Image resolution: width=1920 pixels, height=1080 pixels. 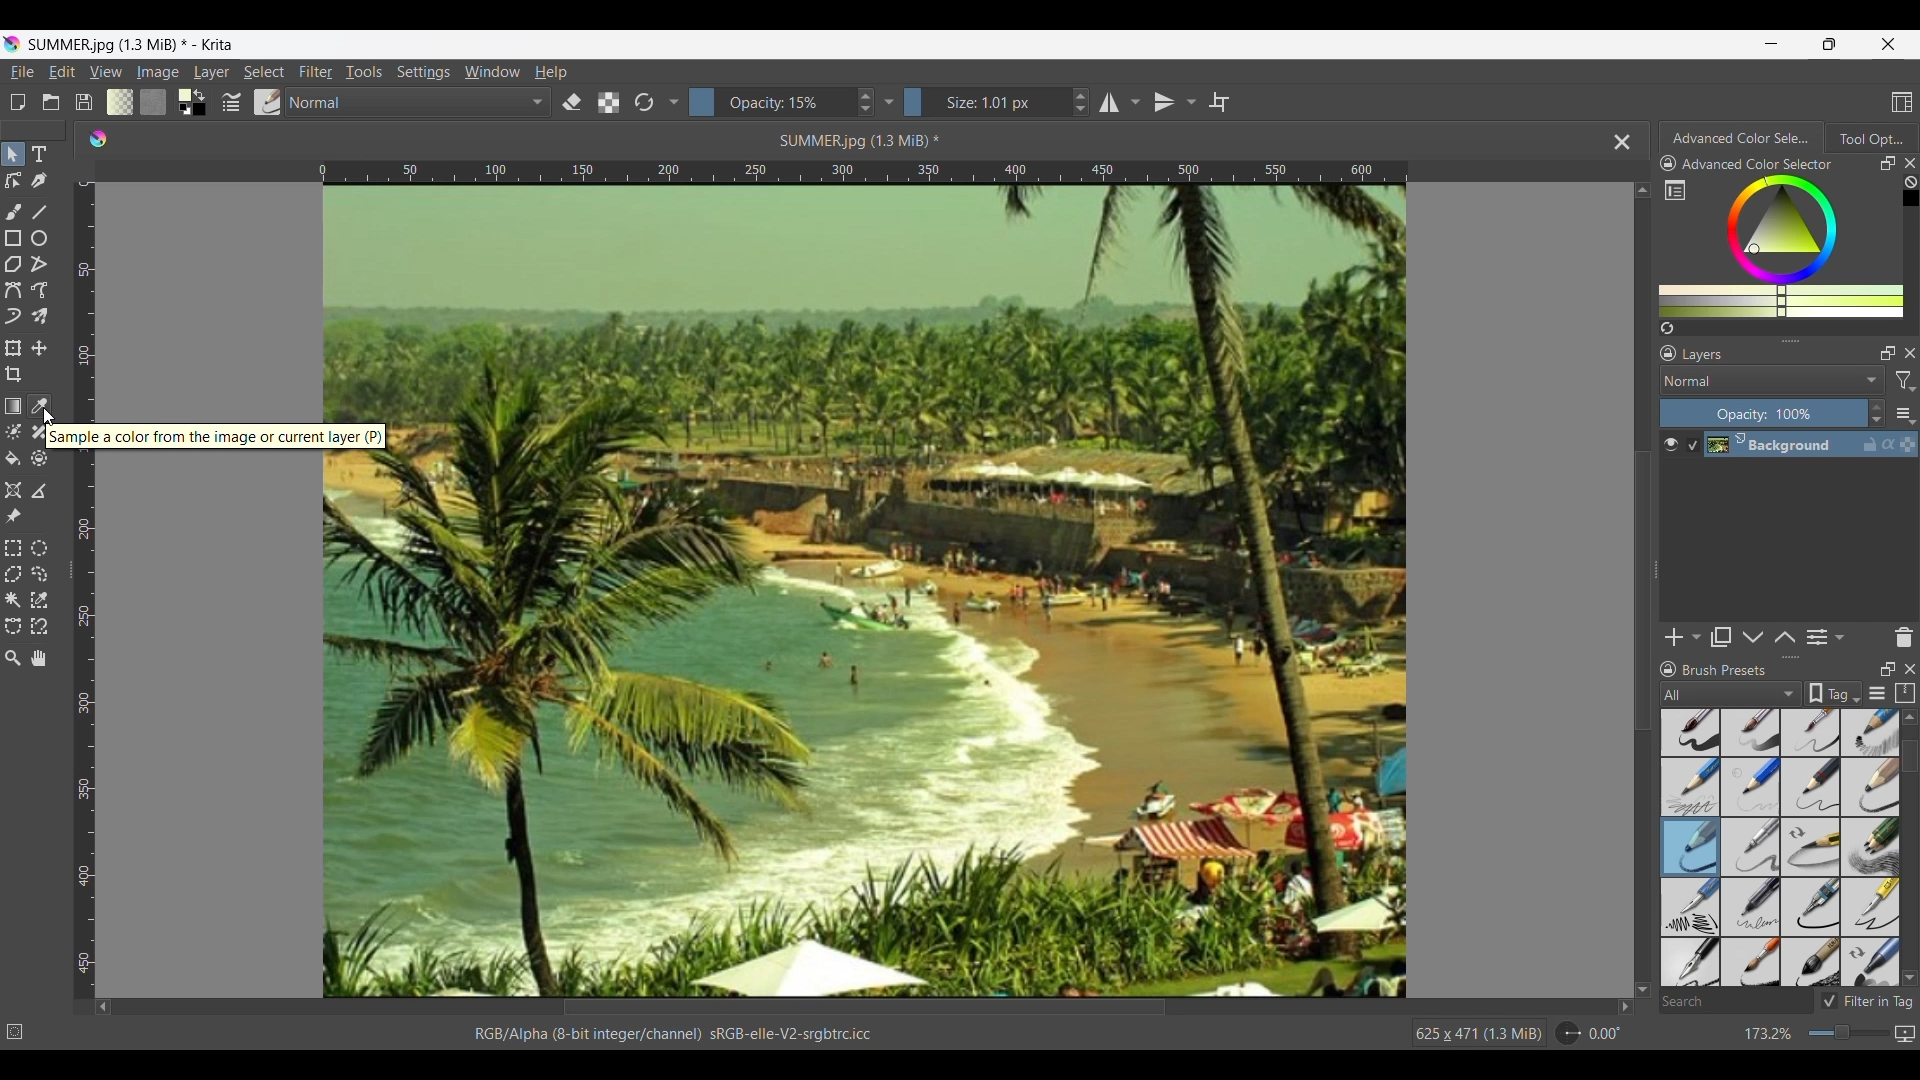 I want to click on Quick slide to bottom, so click(x=1910, y=978).